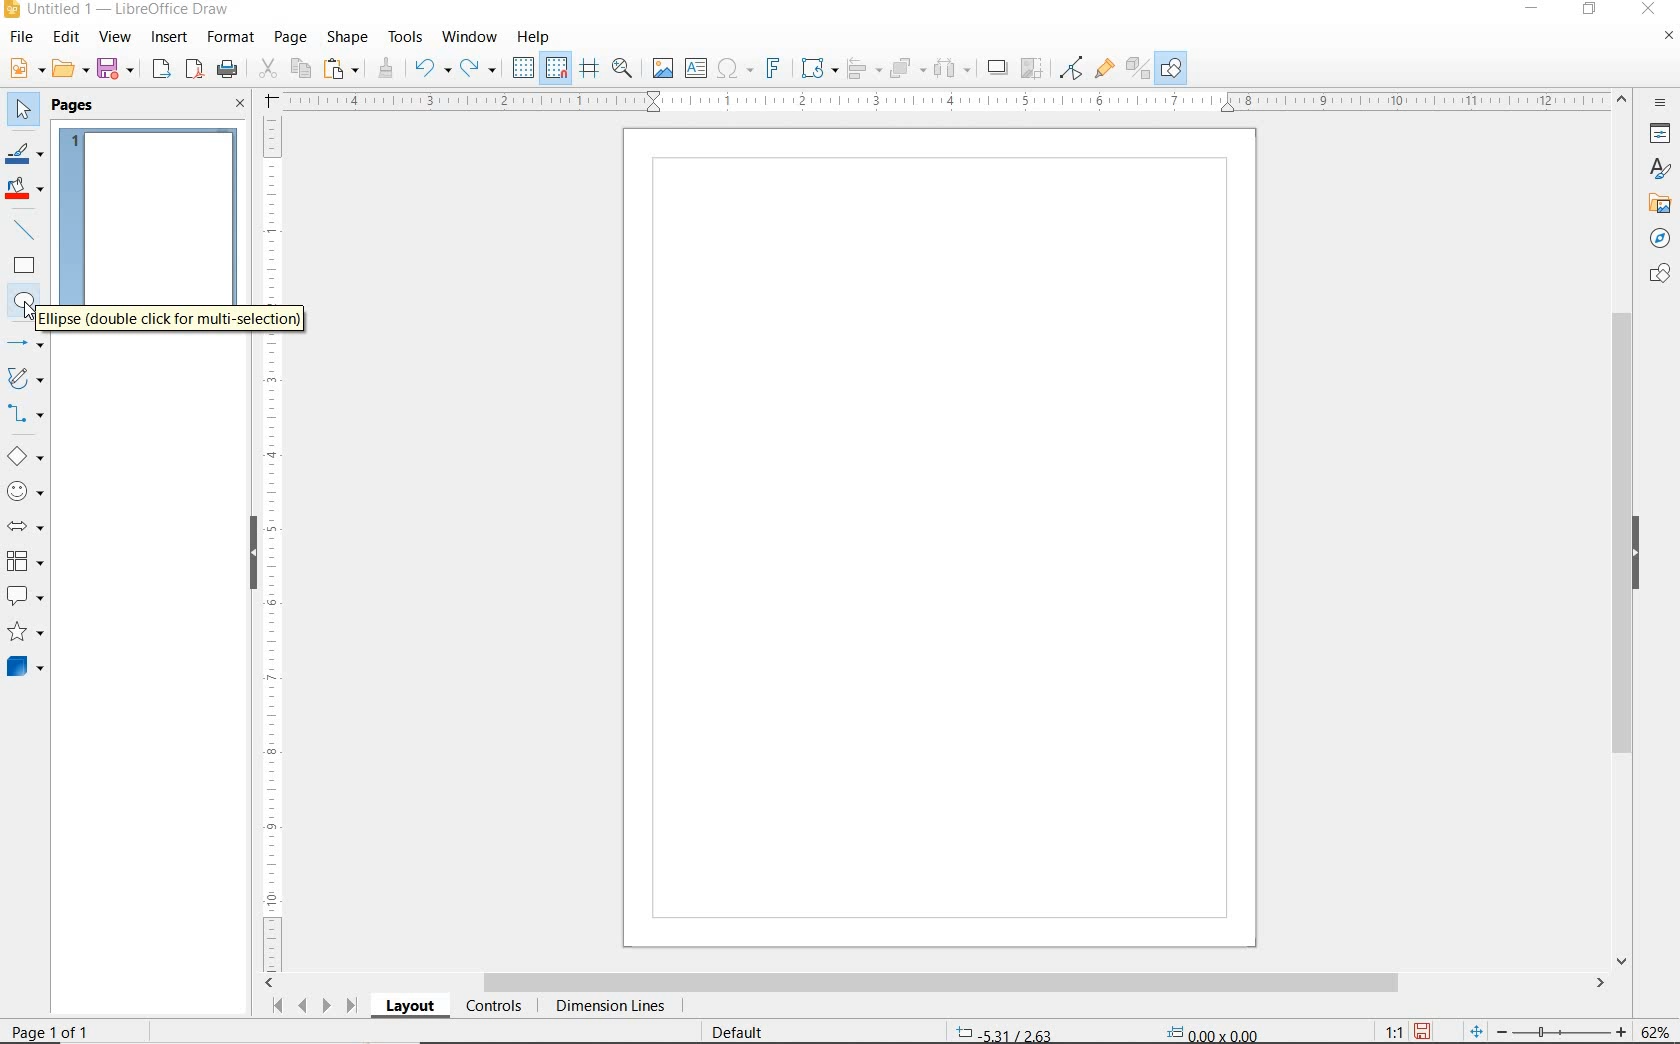 Image resolution: width=1680 pixels, height=1044 pixels. What do you see at coordinates (25, 634) in the screenshot?
I see `STARS AND BANNERS` at bounding box center [25, 634].